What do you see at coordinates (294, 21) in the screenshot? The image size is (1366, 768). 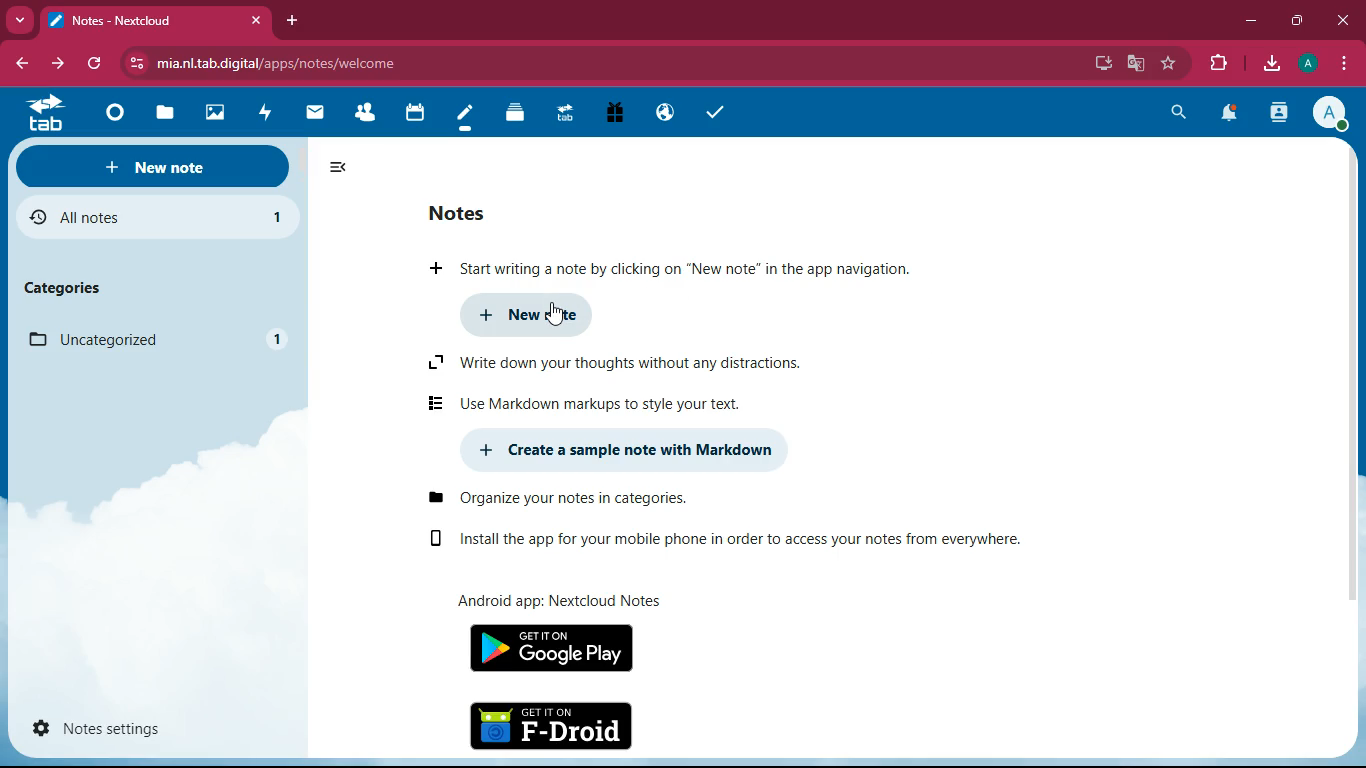 I see `new tab` at bounding box center [294, 21].